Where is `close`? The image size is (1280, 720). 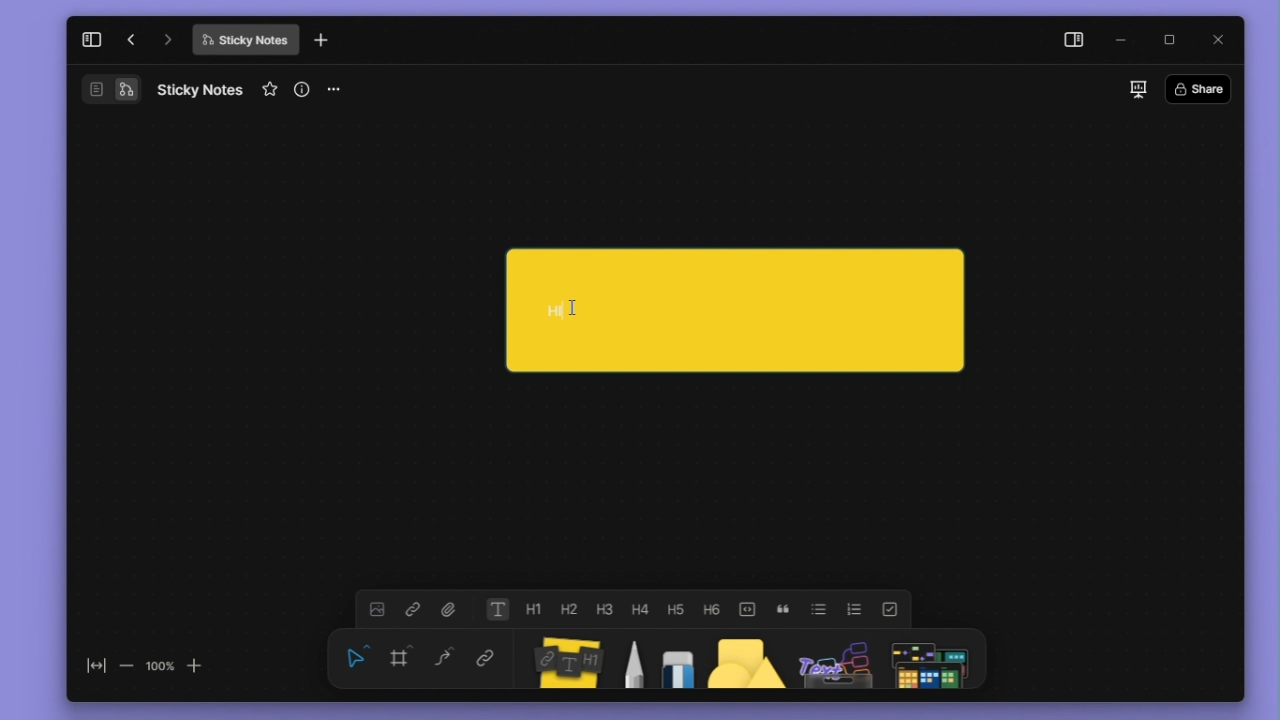 close is located at coordinates (1219, 37).